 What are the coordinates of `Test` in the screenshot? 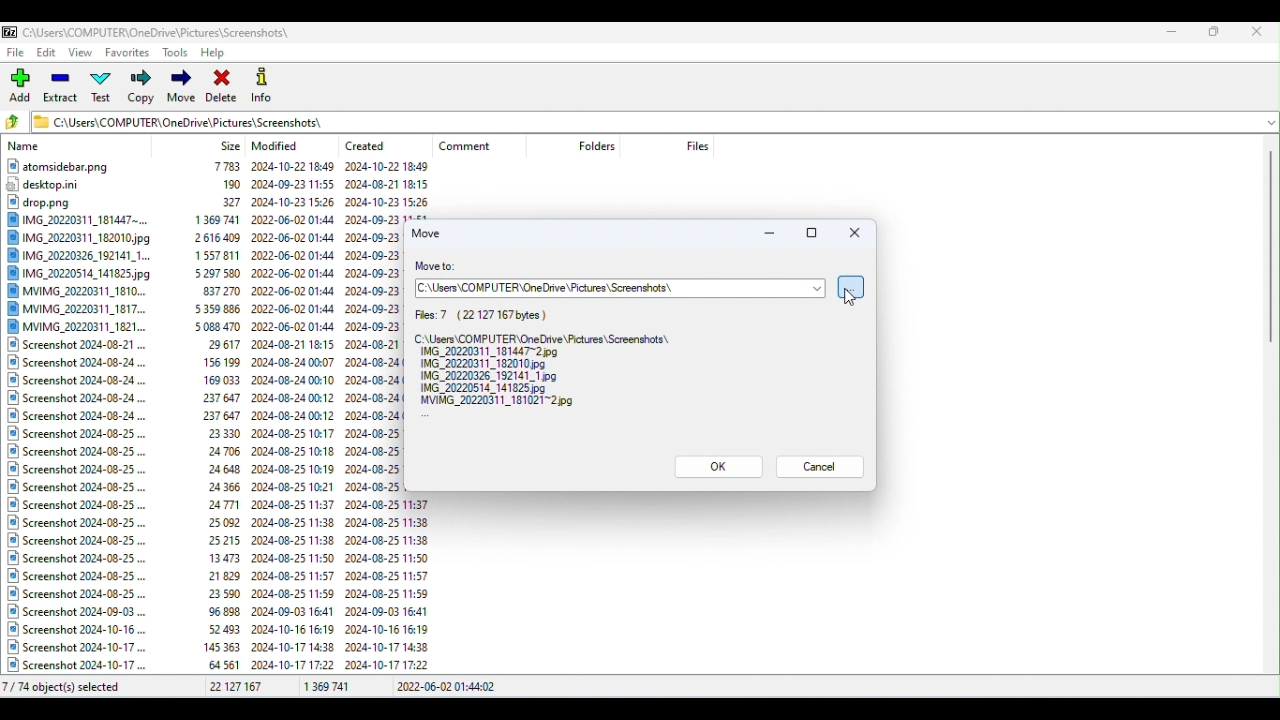 It's located at (105, 89).